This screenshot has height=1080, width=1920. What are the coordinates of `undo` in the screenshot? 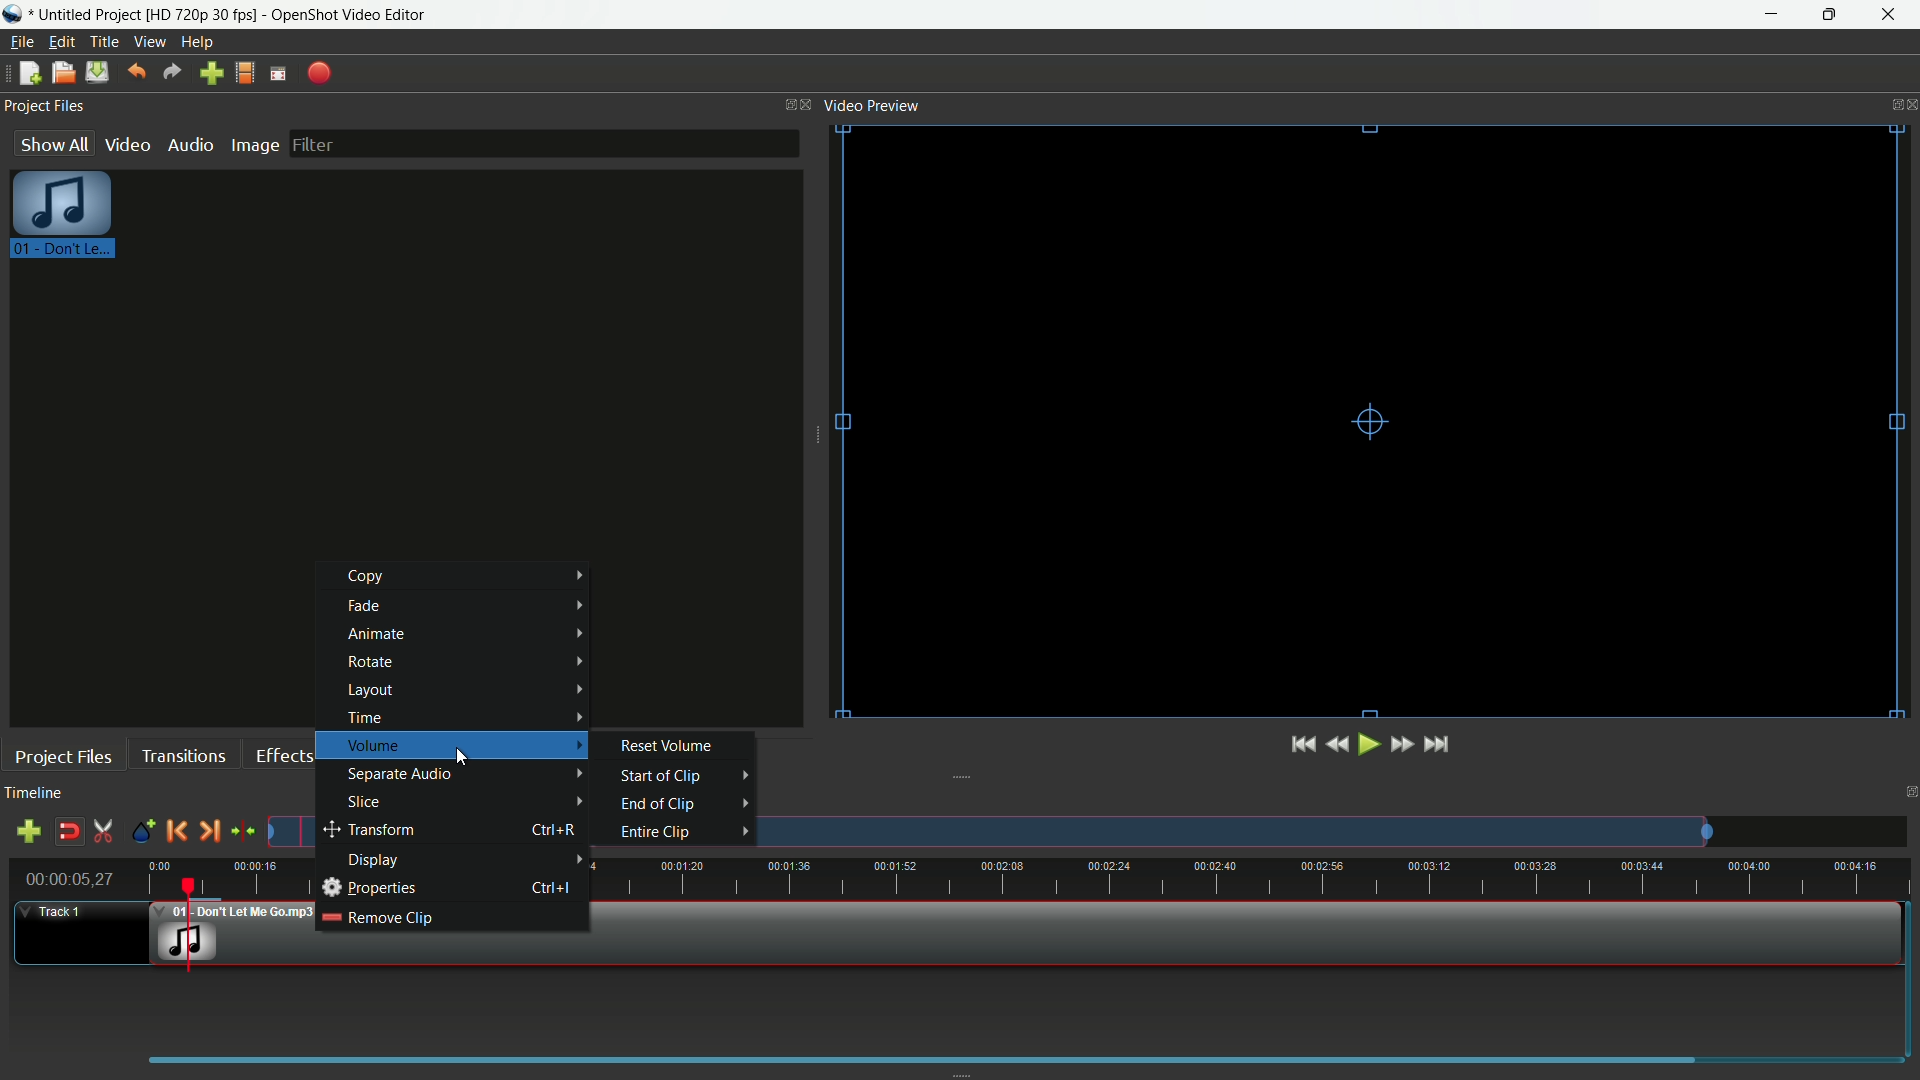 It's located at (138, 73).